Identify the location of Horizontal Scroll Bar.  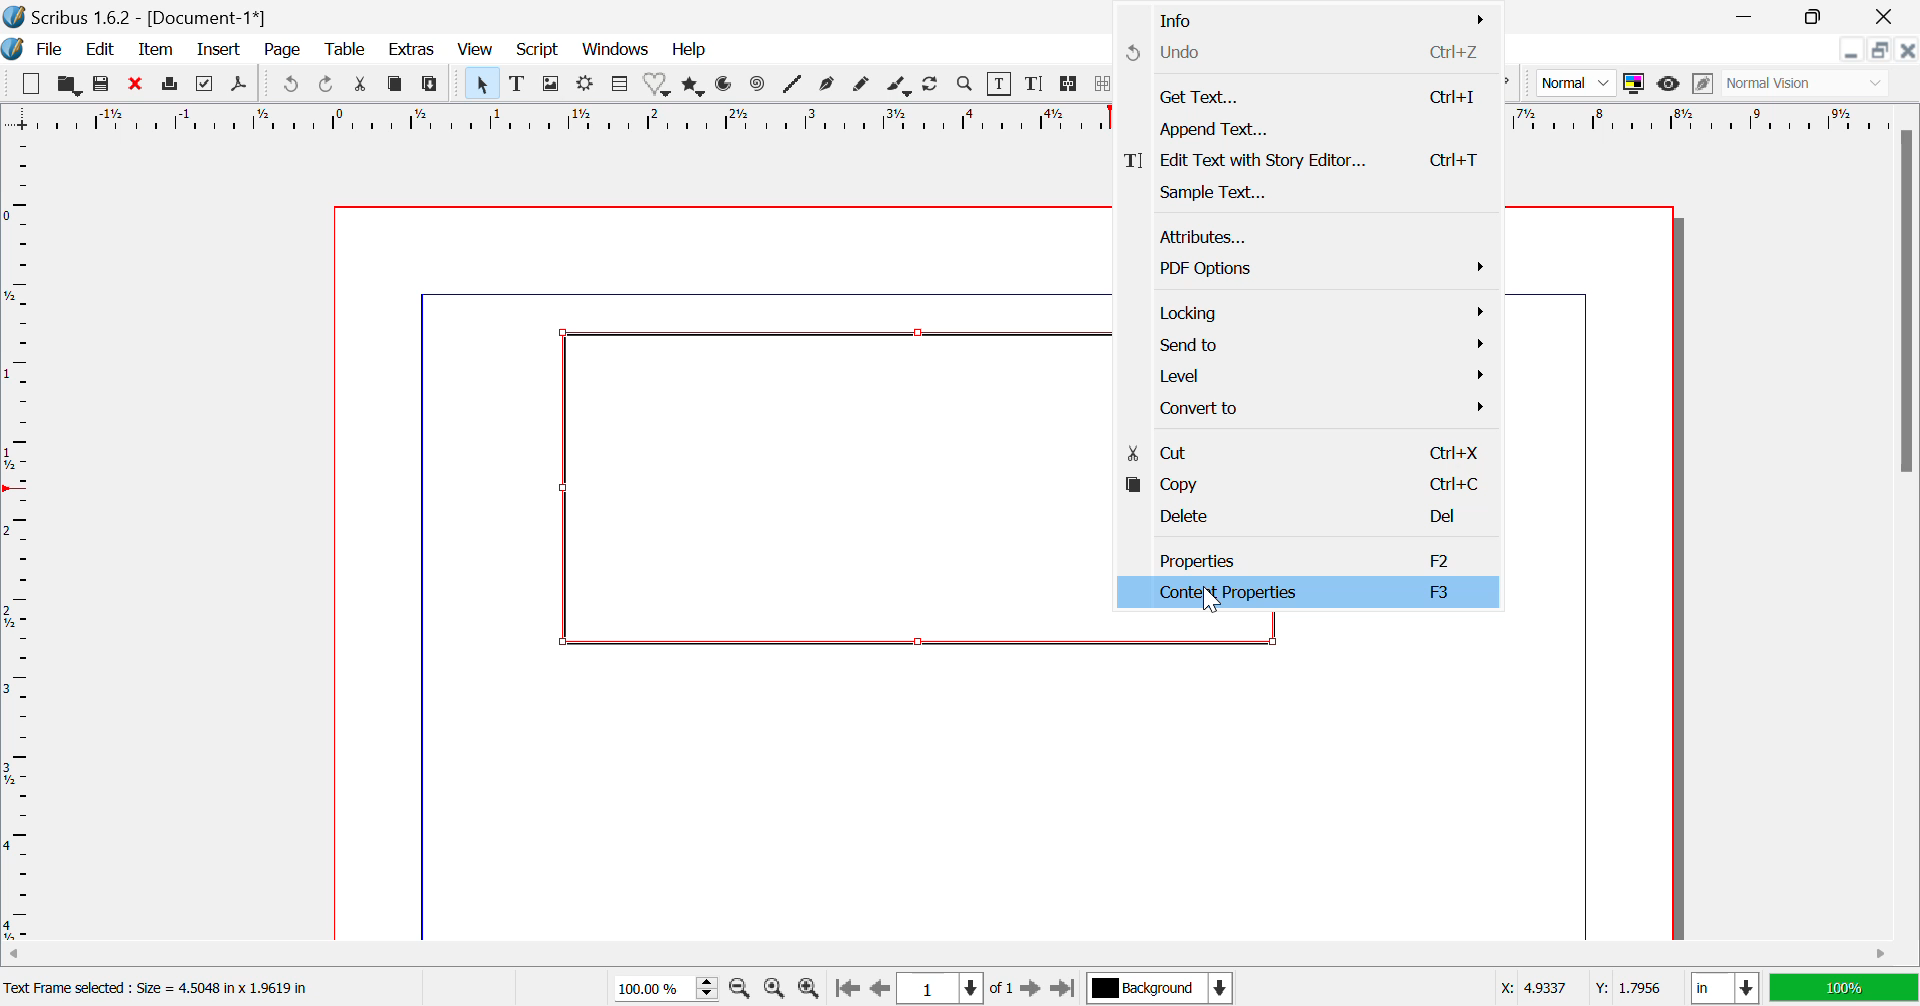
(934, 954).